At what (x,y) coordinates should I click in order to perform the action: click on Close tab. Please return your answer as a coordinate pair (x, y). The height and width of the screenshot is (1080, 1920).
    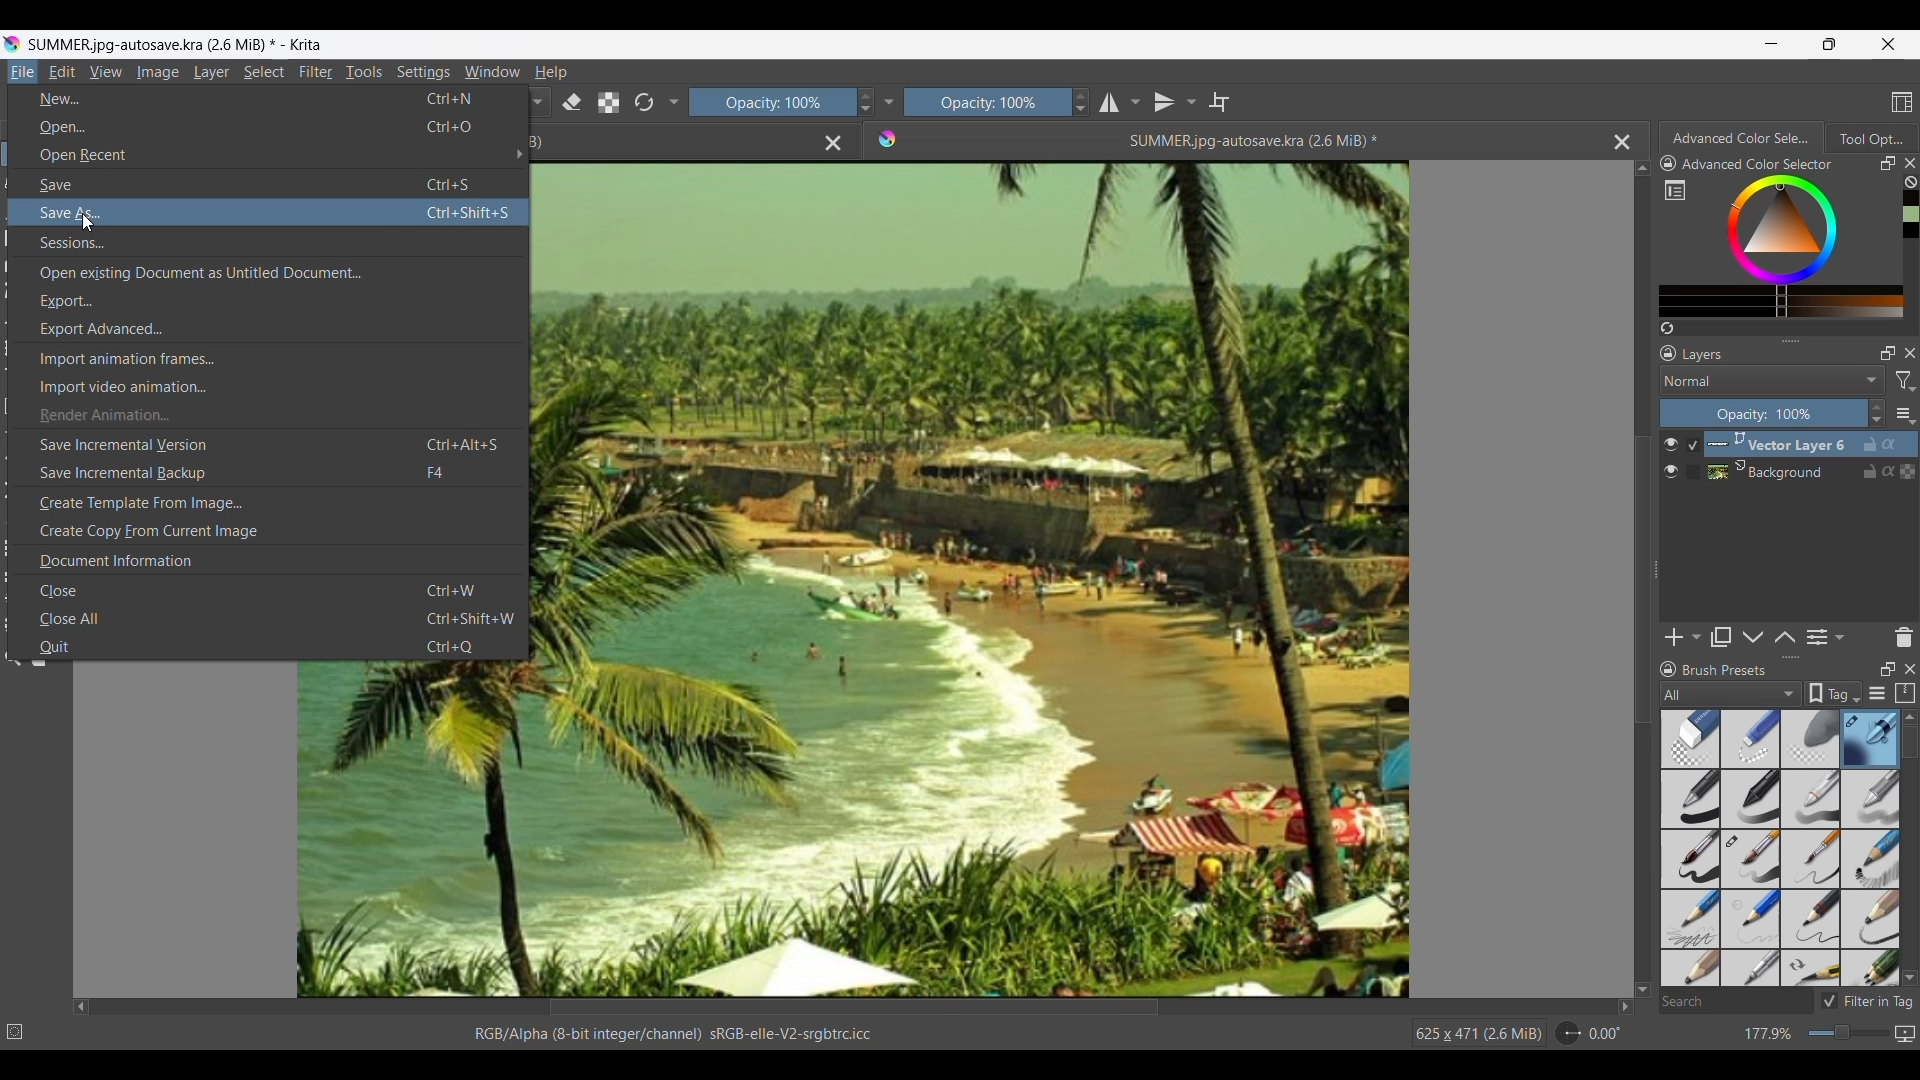
    Looking at the image, I should click on (1910, 163).